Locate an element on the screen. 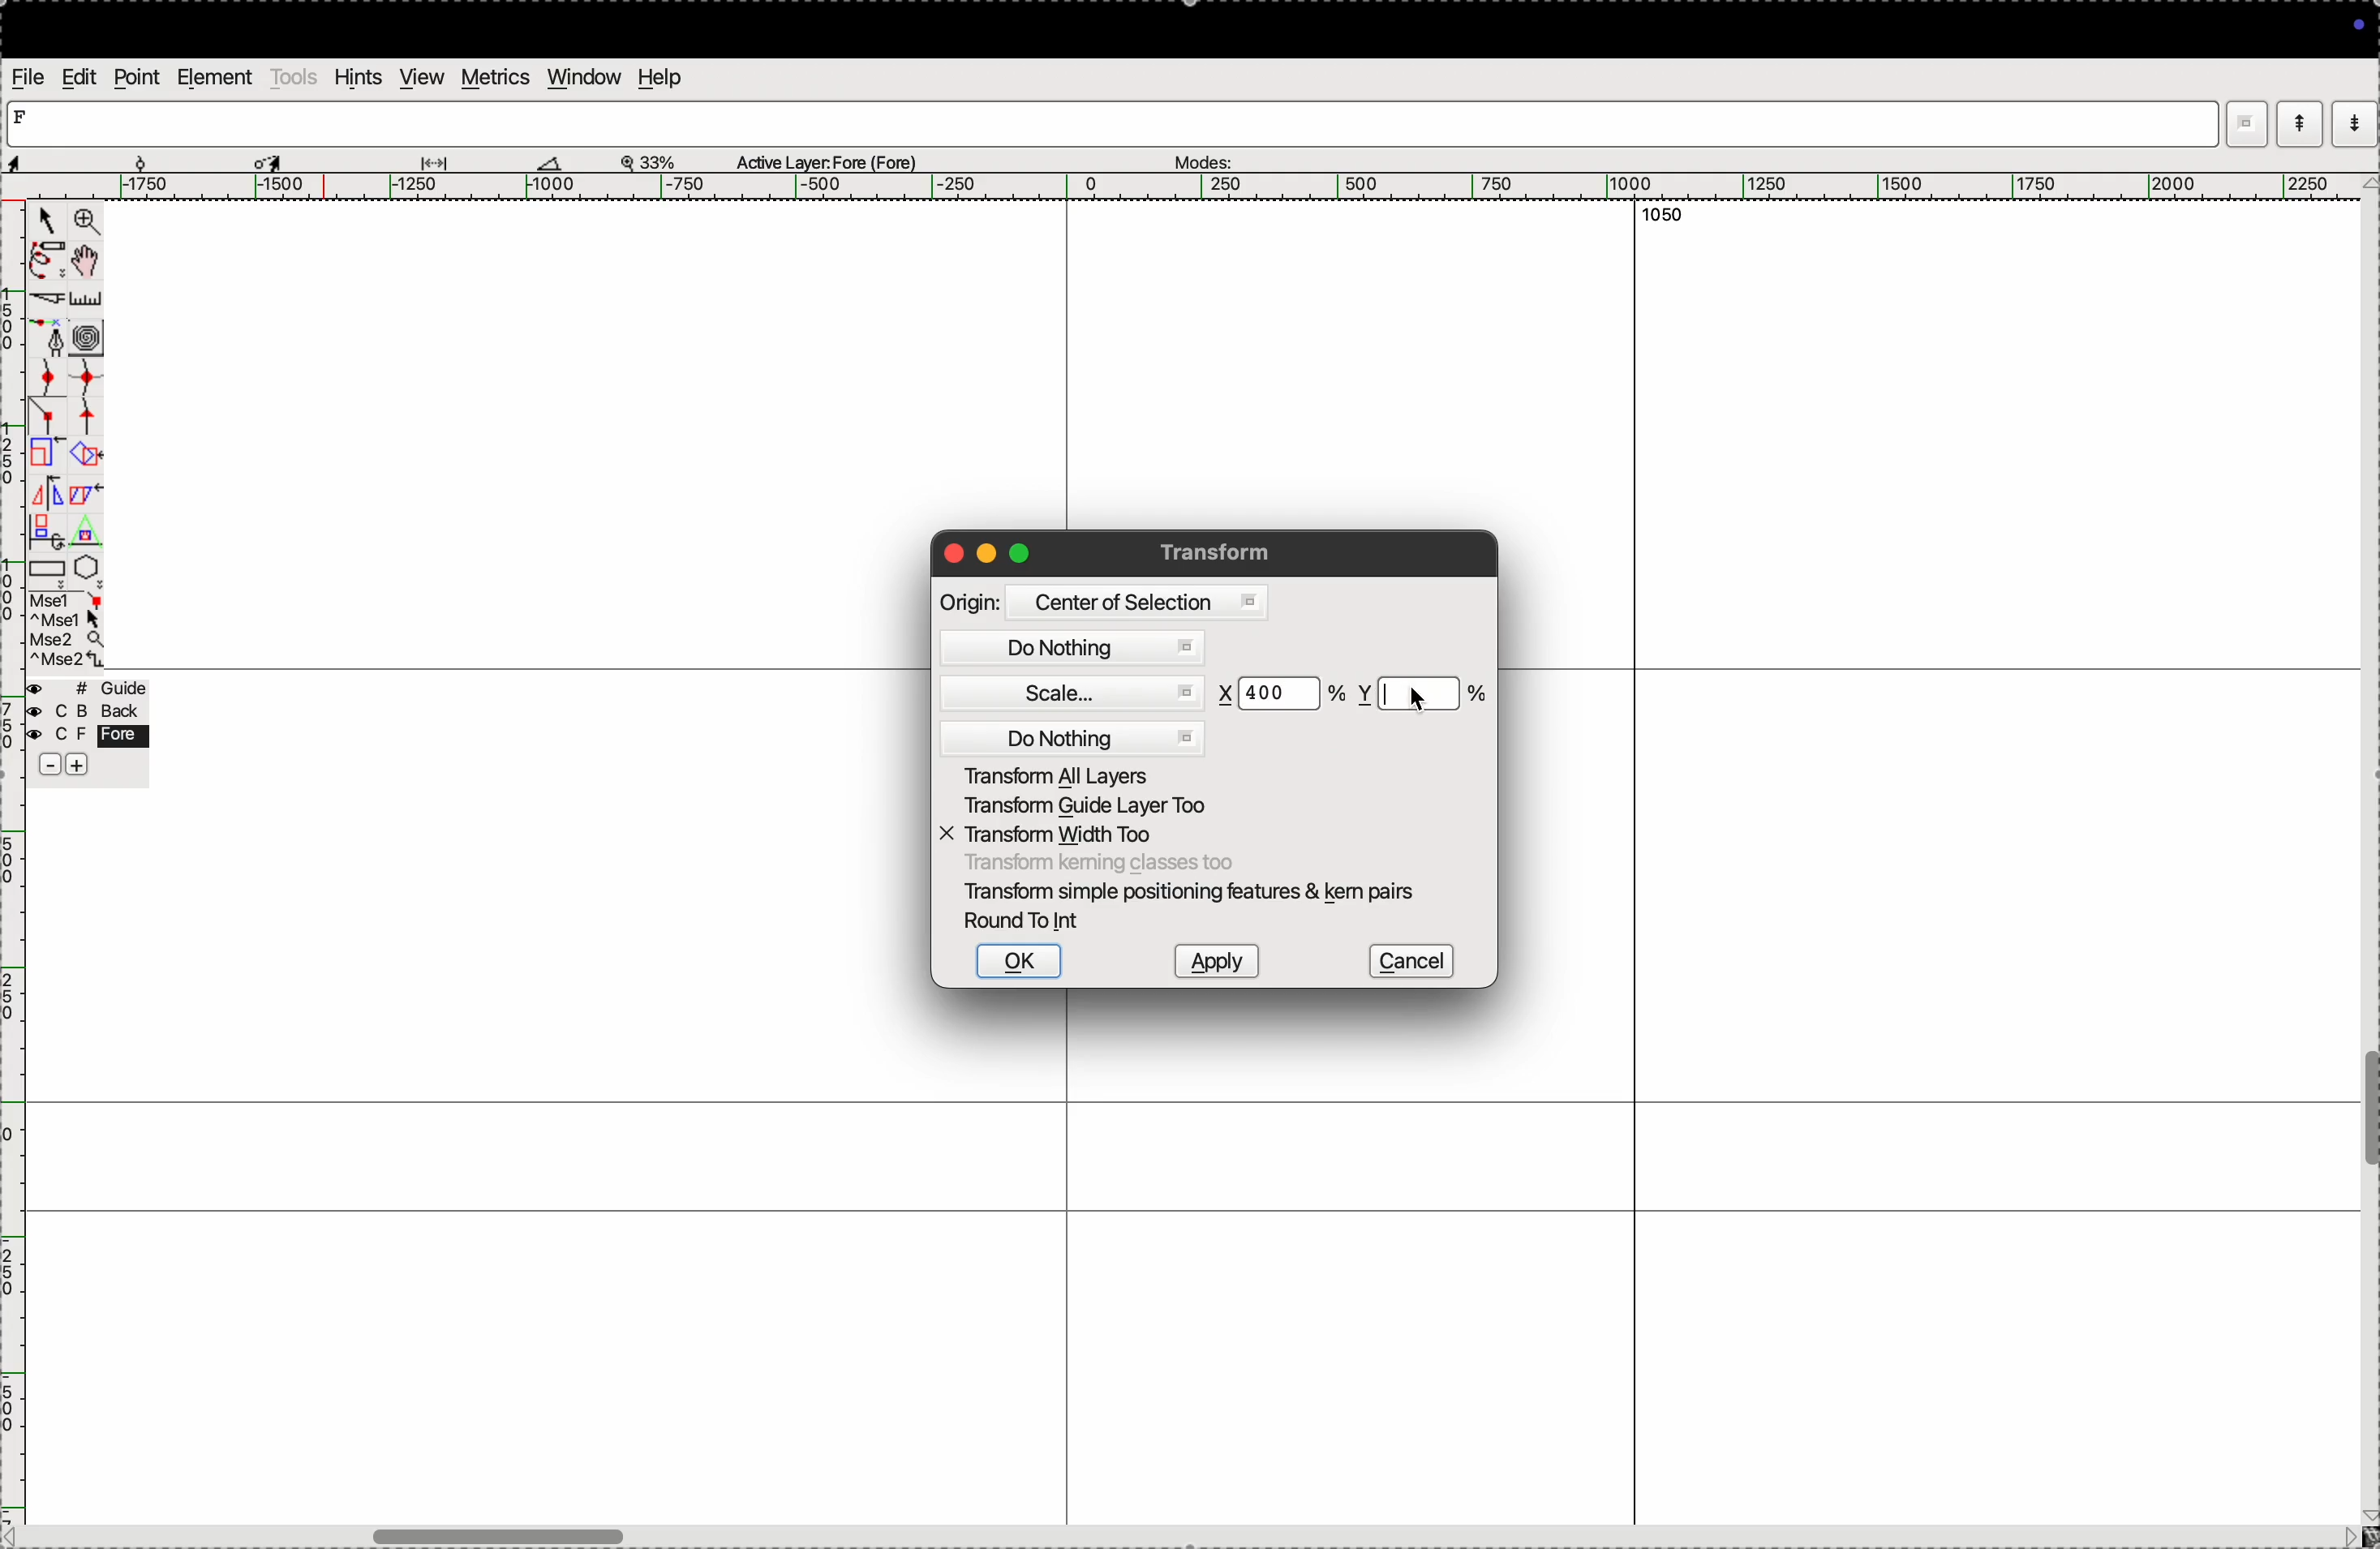  aspects is located at coordinates (73, 158).